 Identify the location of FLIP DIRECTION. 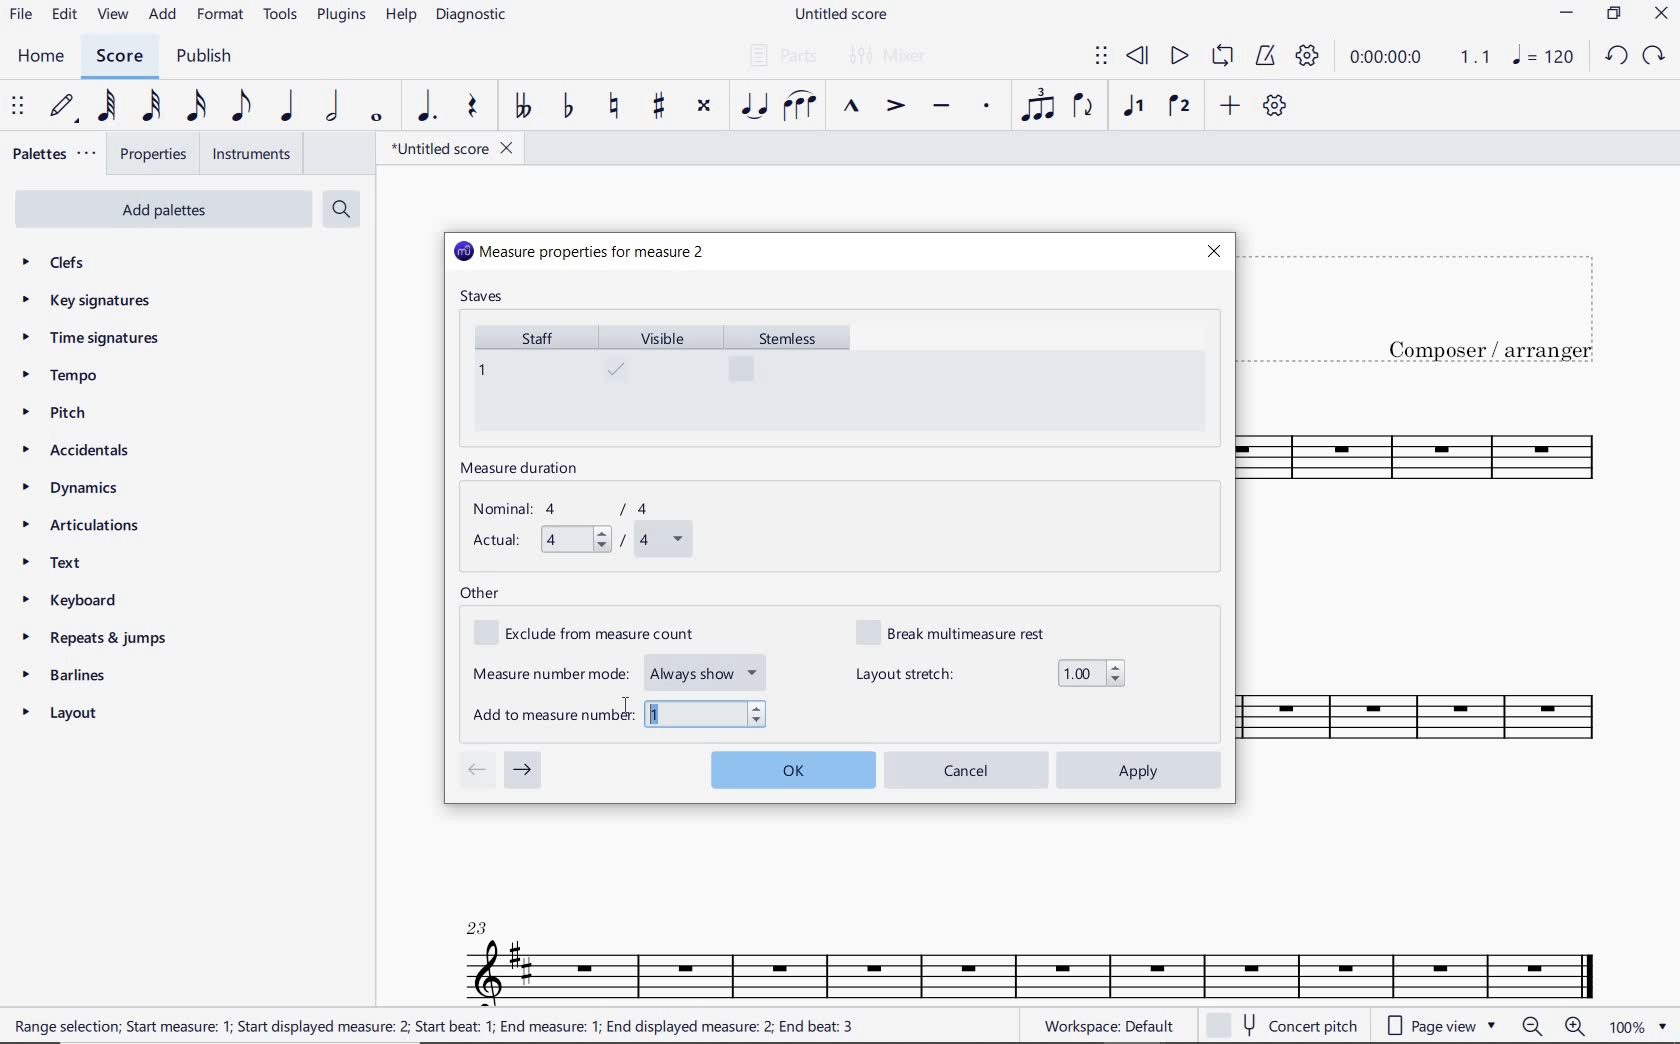
(1083, 108).